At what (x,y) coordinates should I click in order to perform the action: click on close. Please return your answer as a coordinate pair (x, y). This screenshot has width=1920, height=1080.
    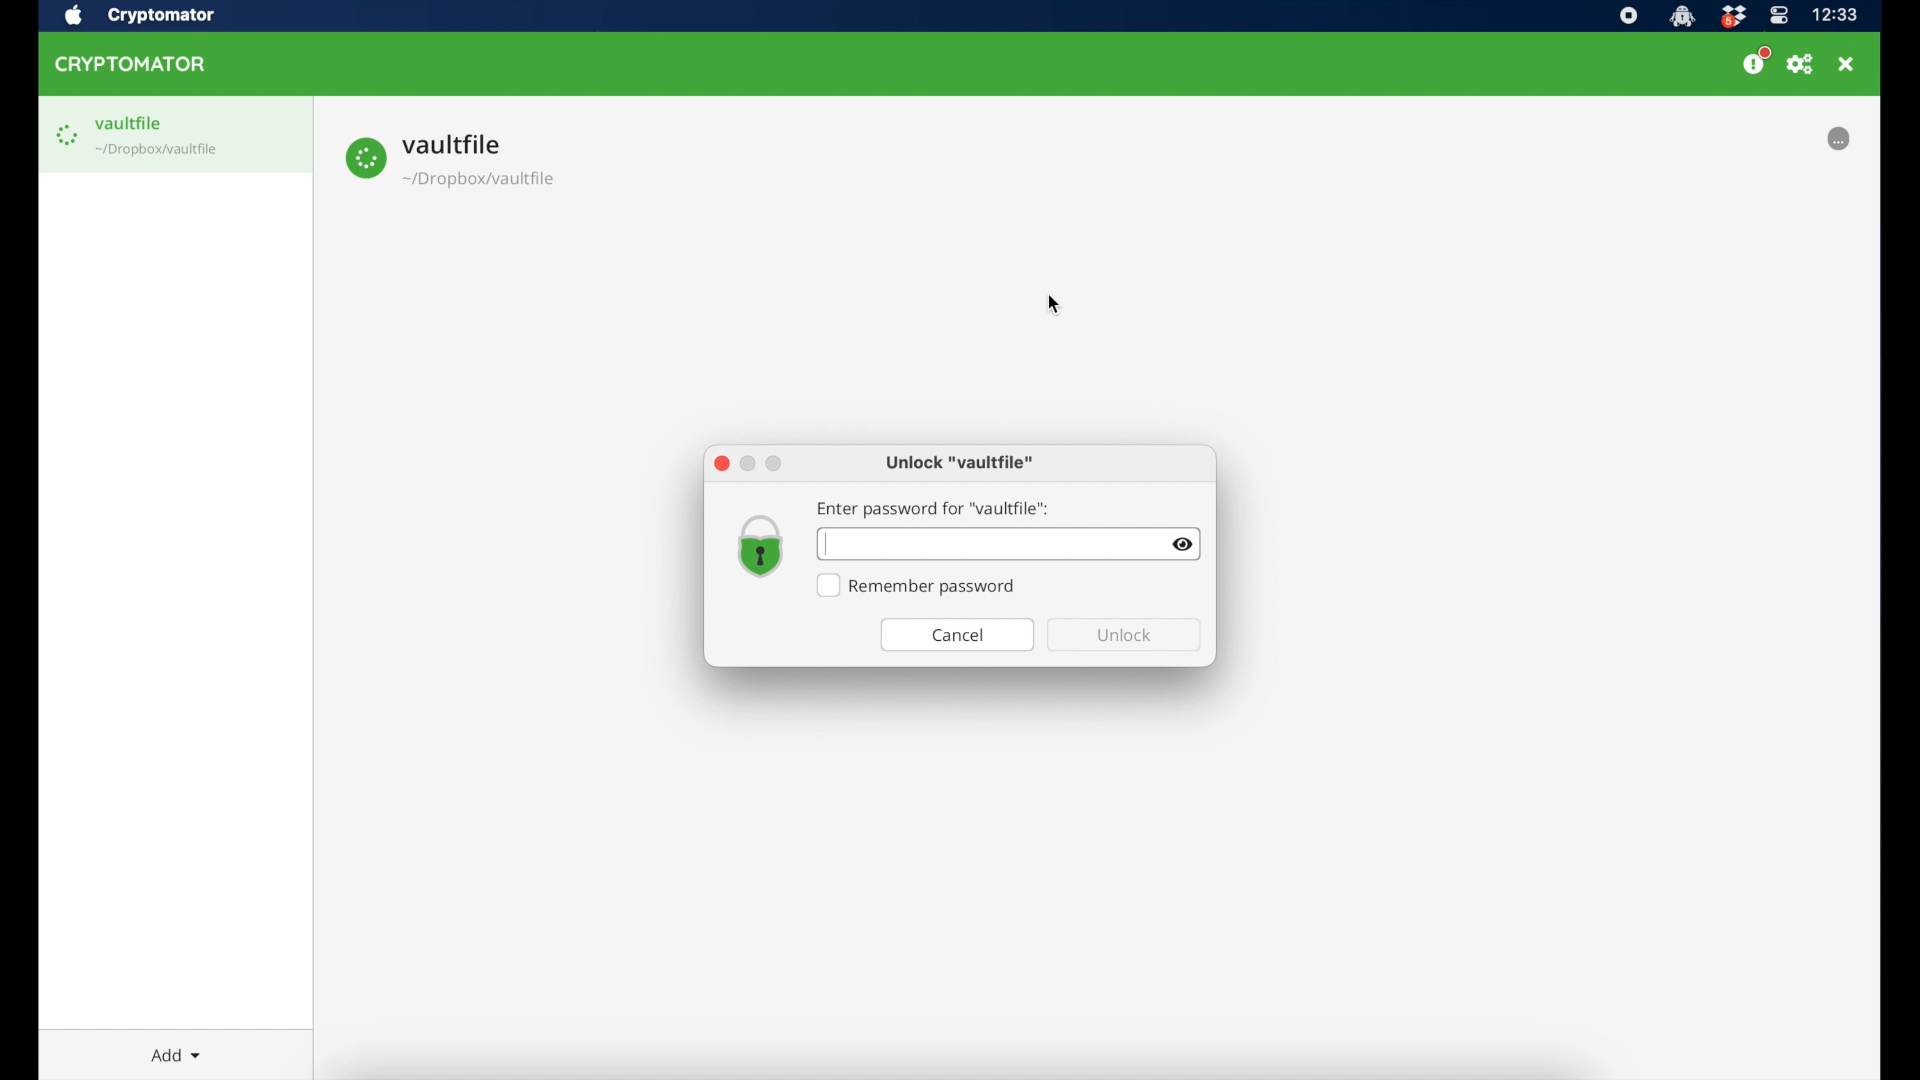
    Looking at the image, I should click on (1849, 63).